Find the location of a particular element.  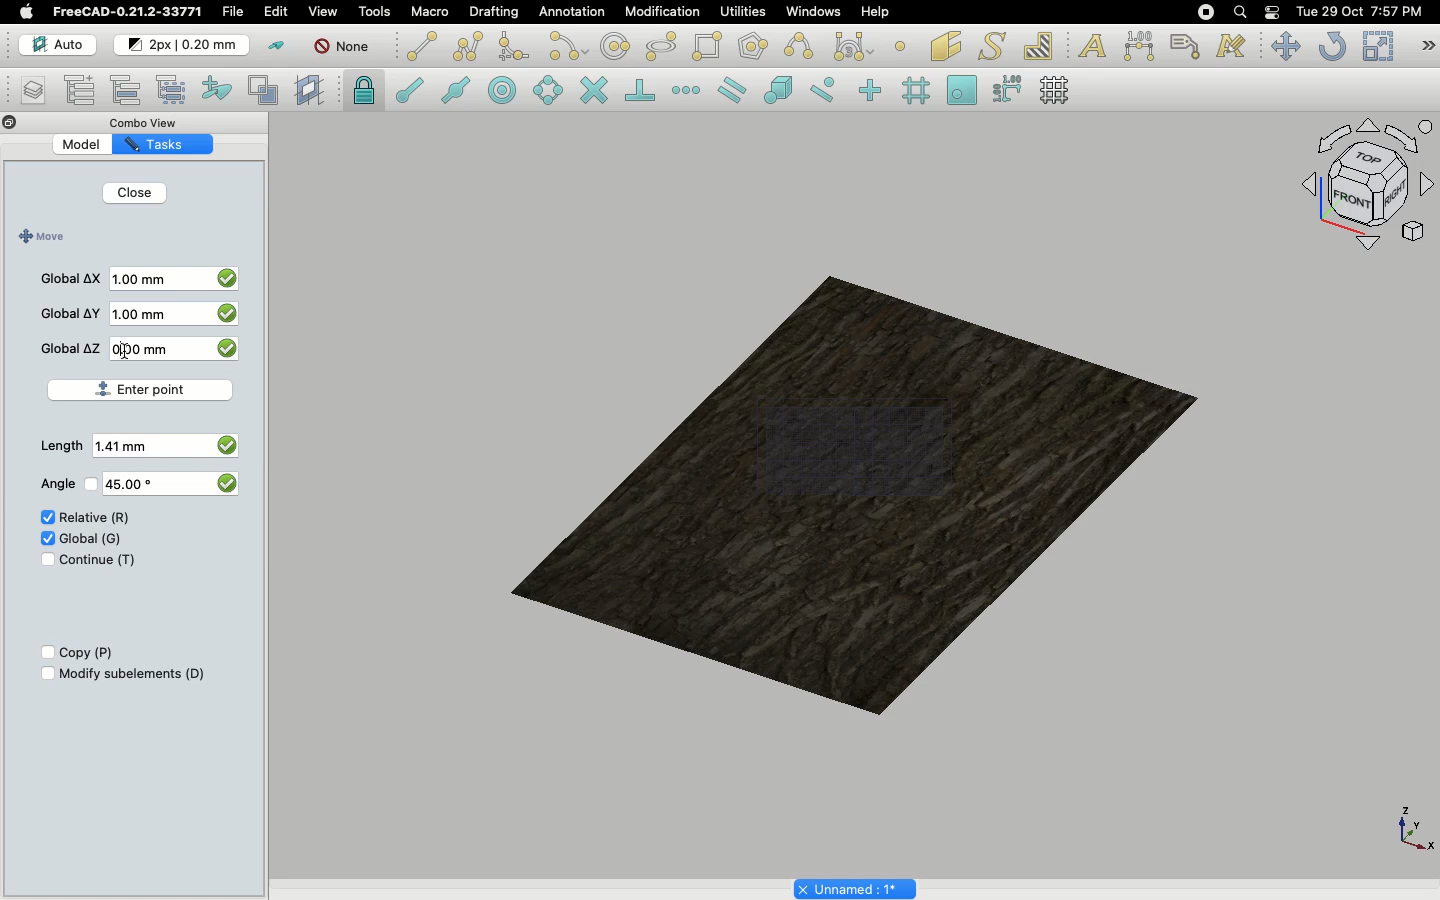

Check is located at coordinates (46, 537).